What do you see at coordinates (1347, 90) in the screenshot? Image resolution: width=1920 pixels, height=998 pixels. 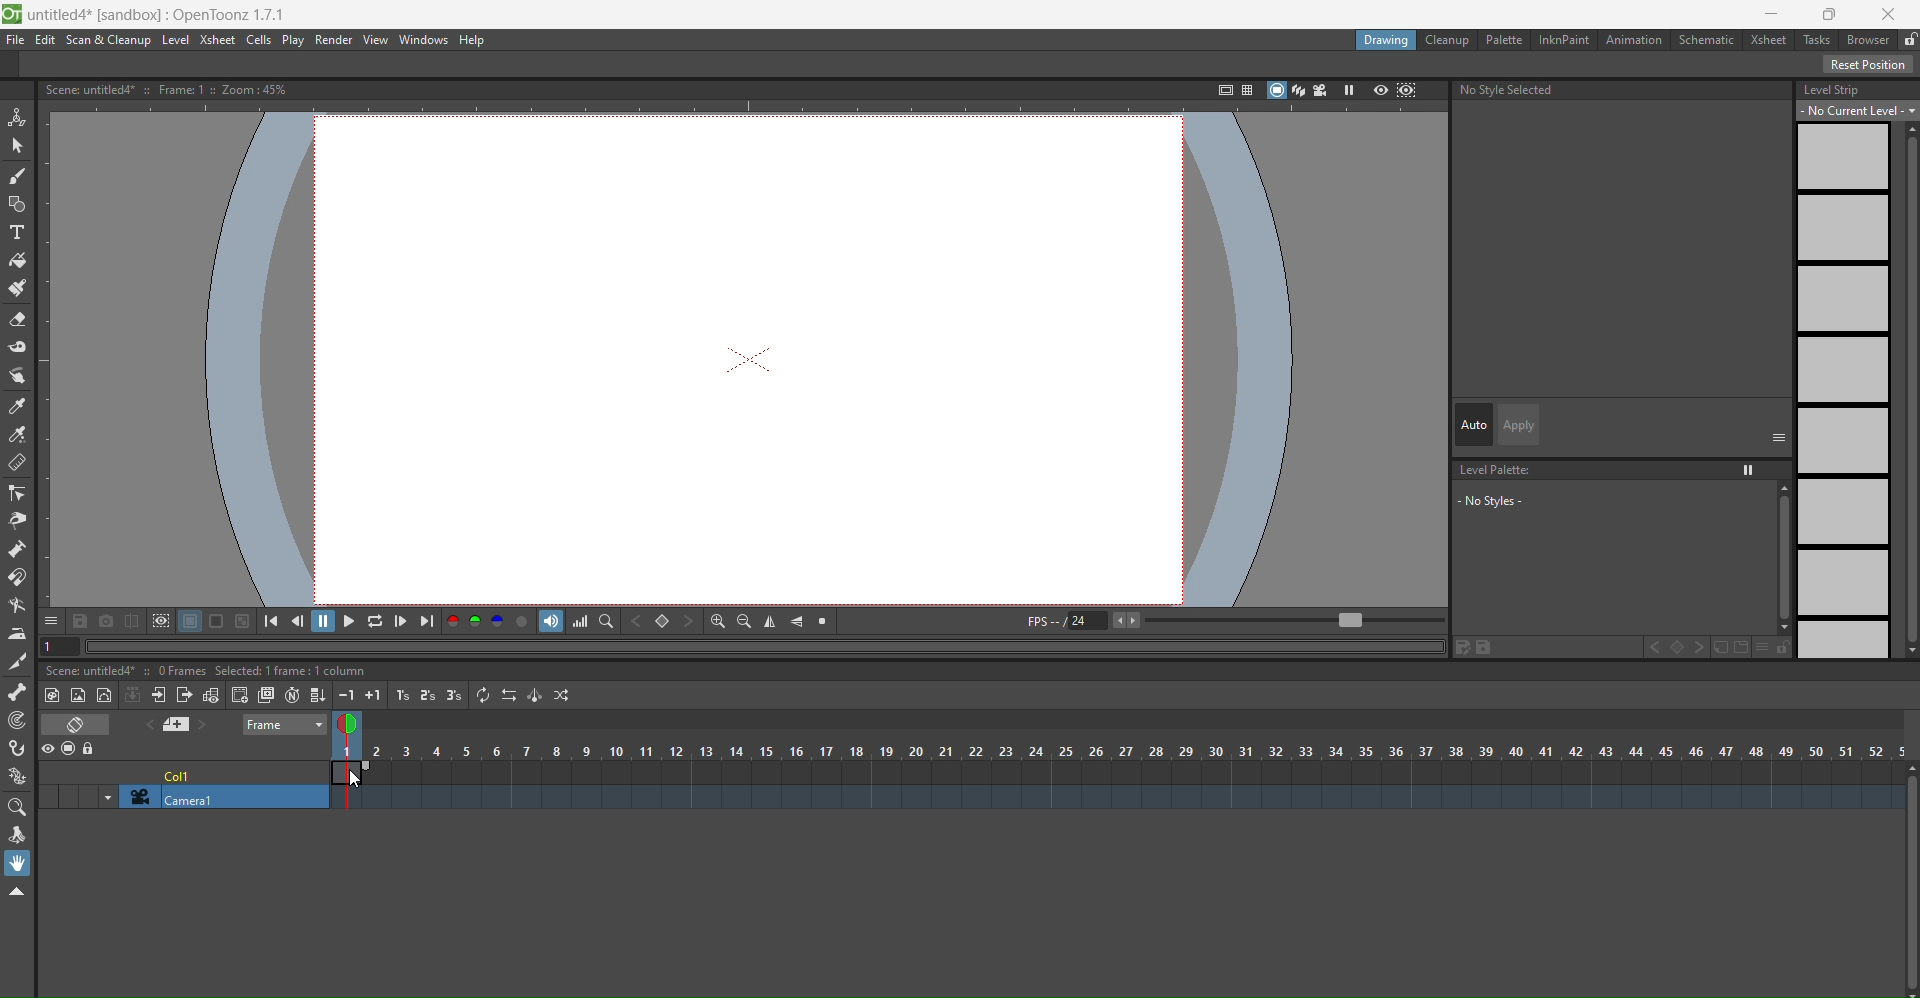 I see `freeze` at bounding box center [1347, 90].